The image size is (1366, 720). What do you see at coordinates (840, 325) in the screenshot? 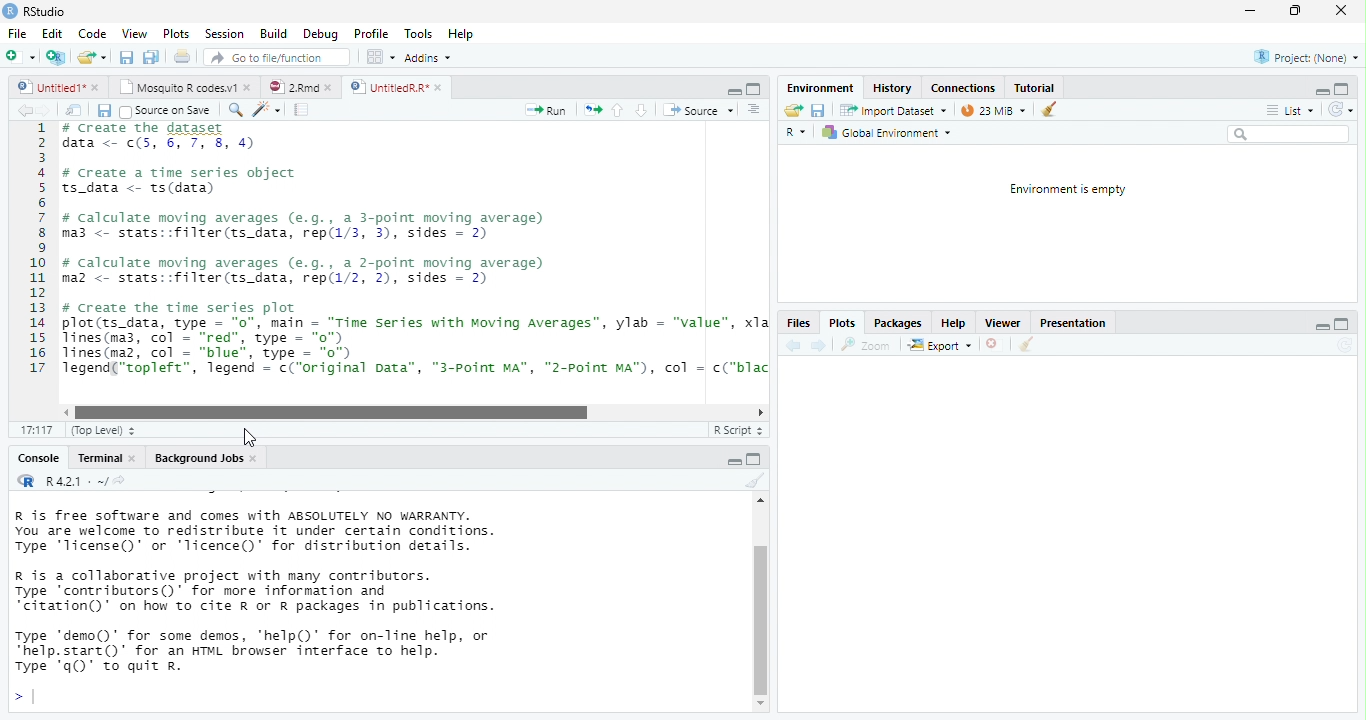
I see `Plots` at bounding box center [840, 325].